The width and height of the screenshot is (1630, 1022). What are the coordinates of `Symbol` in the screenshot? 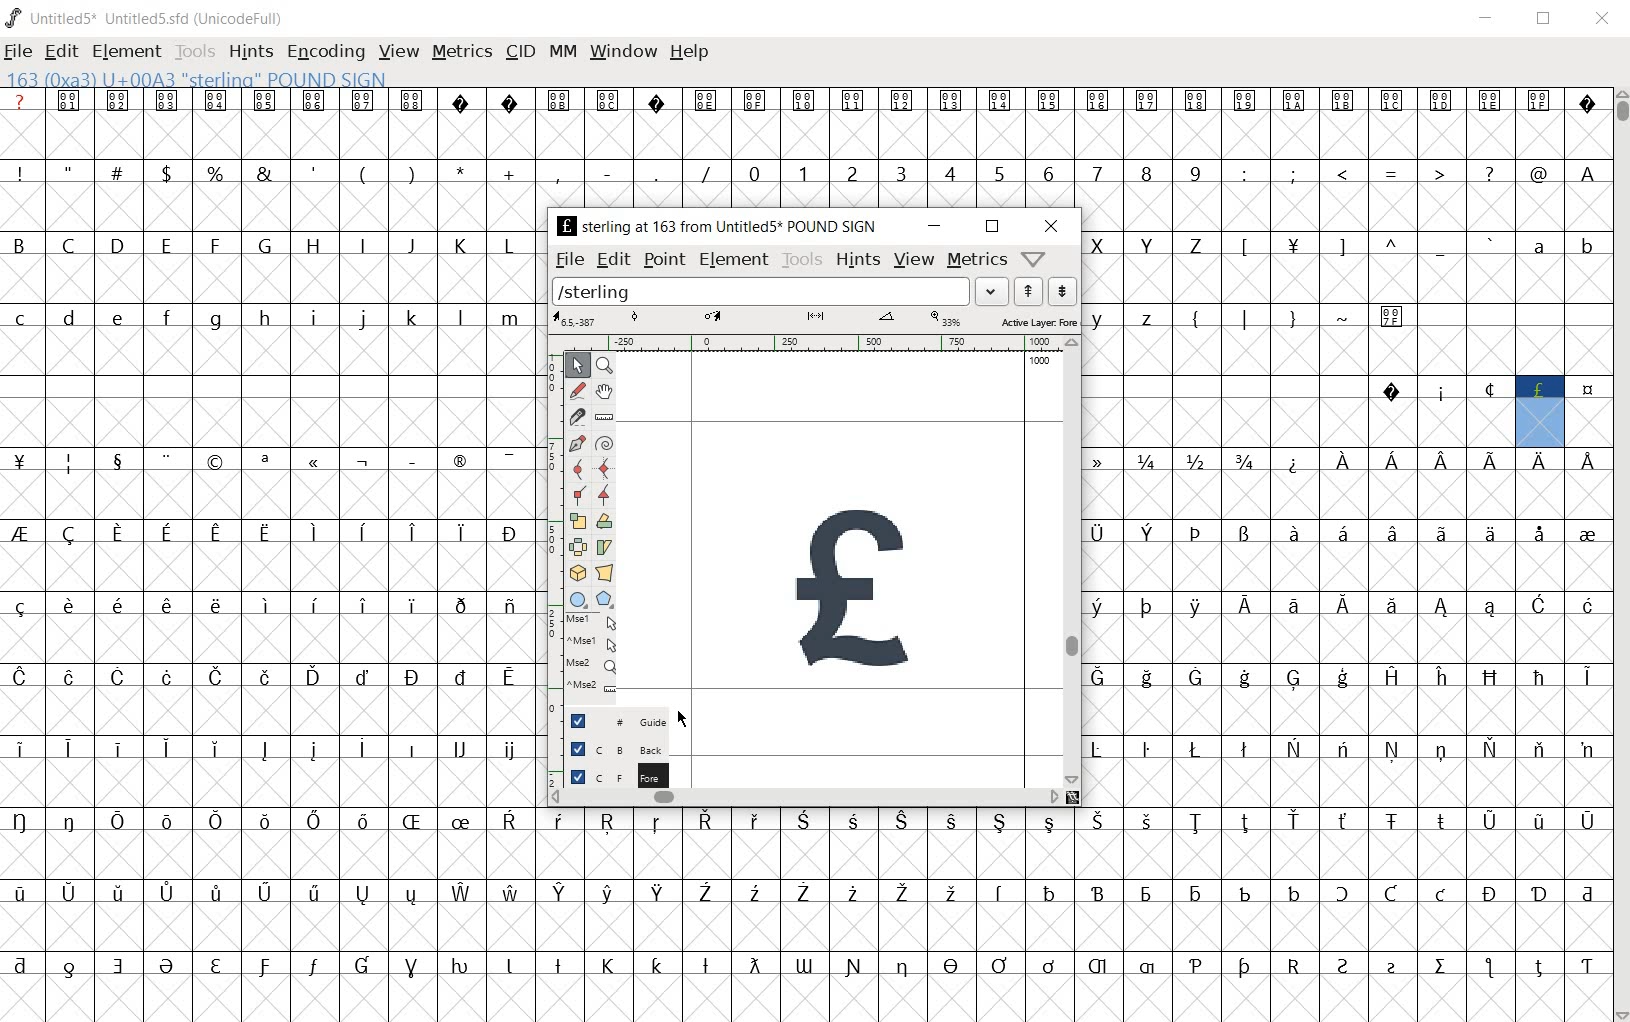 It's located at (851, 823).